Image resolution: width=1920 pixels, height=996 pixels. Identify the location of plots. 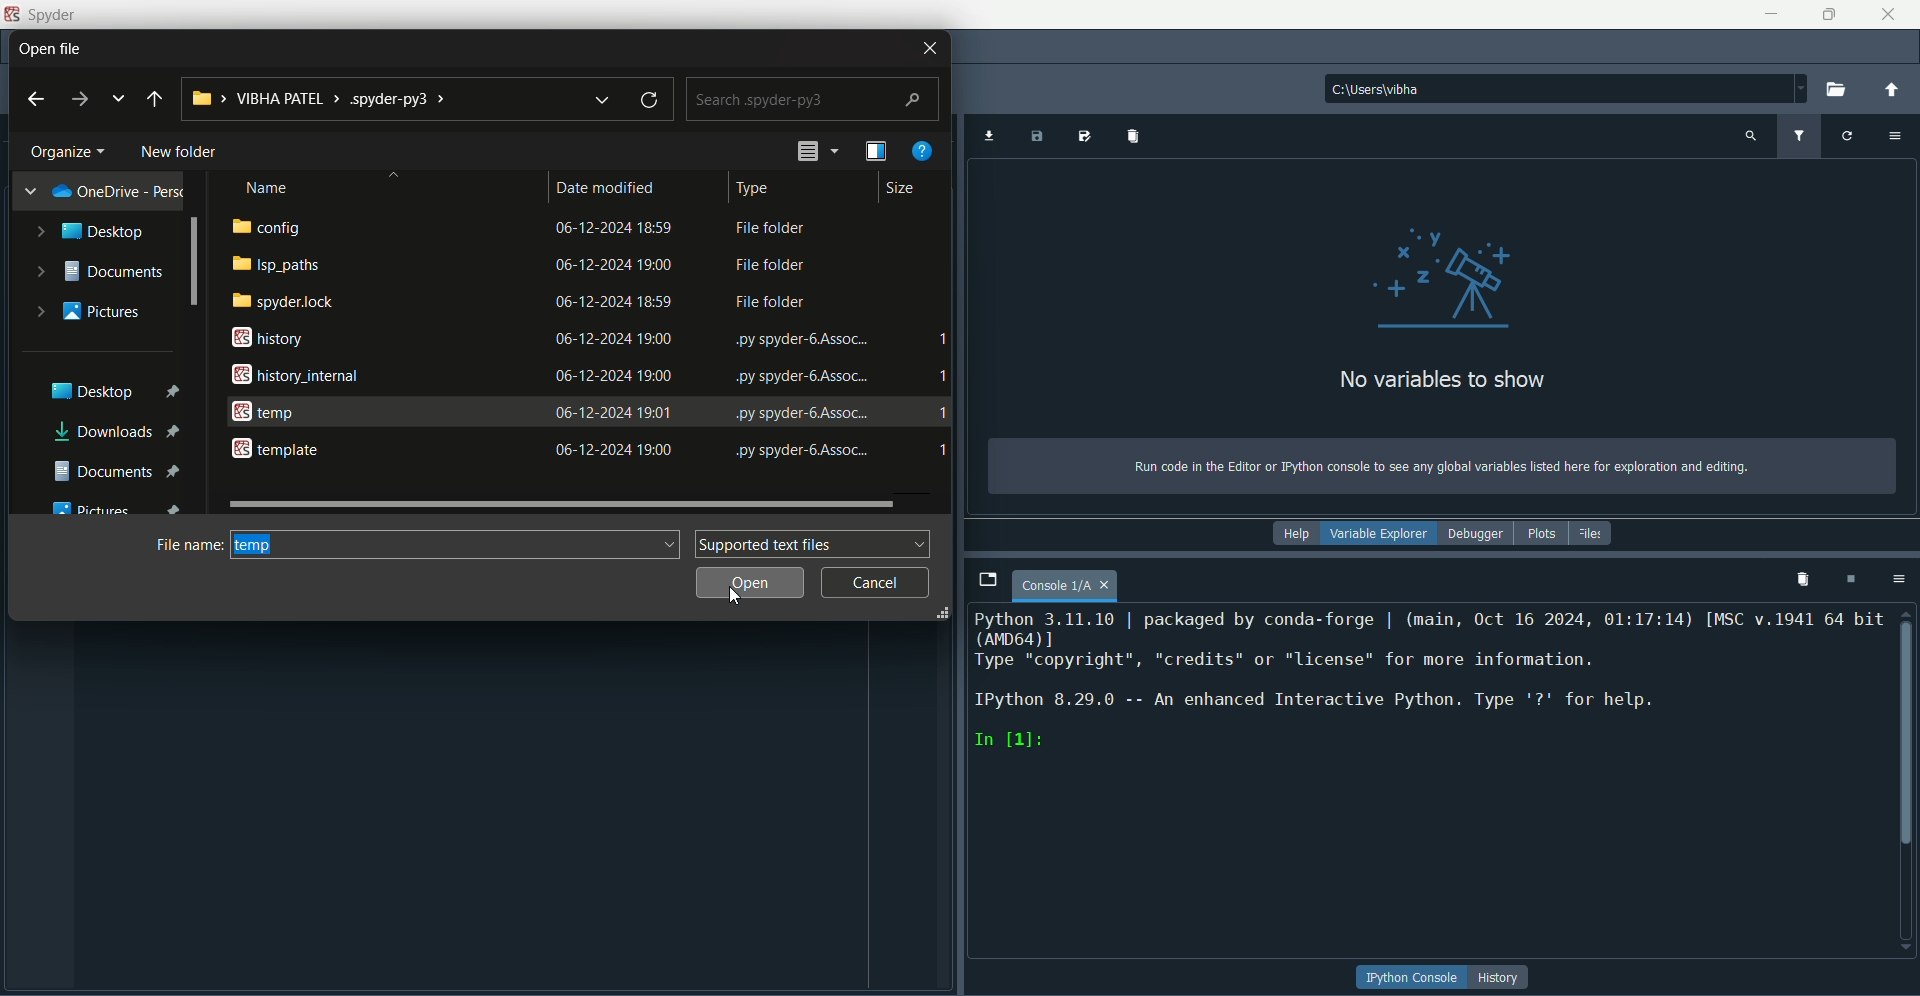
(1541, 535).